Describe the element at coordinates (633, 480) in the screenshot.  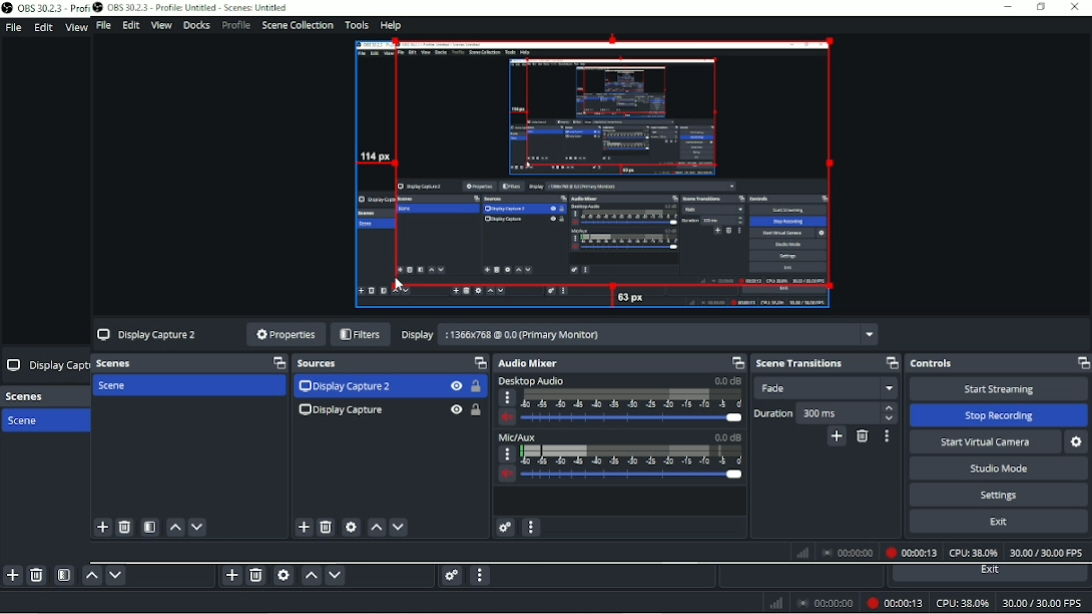
I see `slider` at that location.